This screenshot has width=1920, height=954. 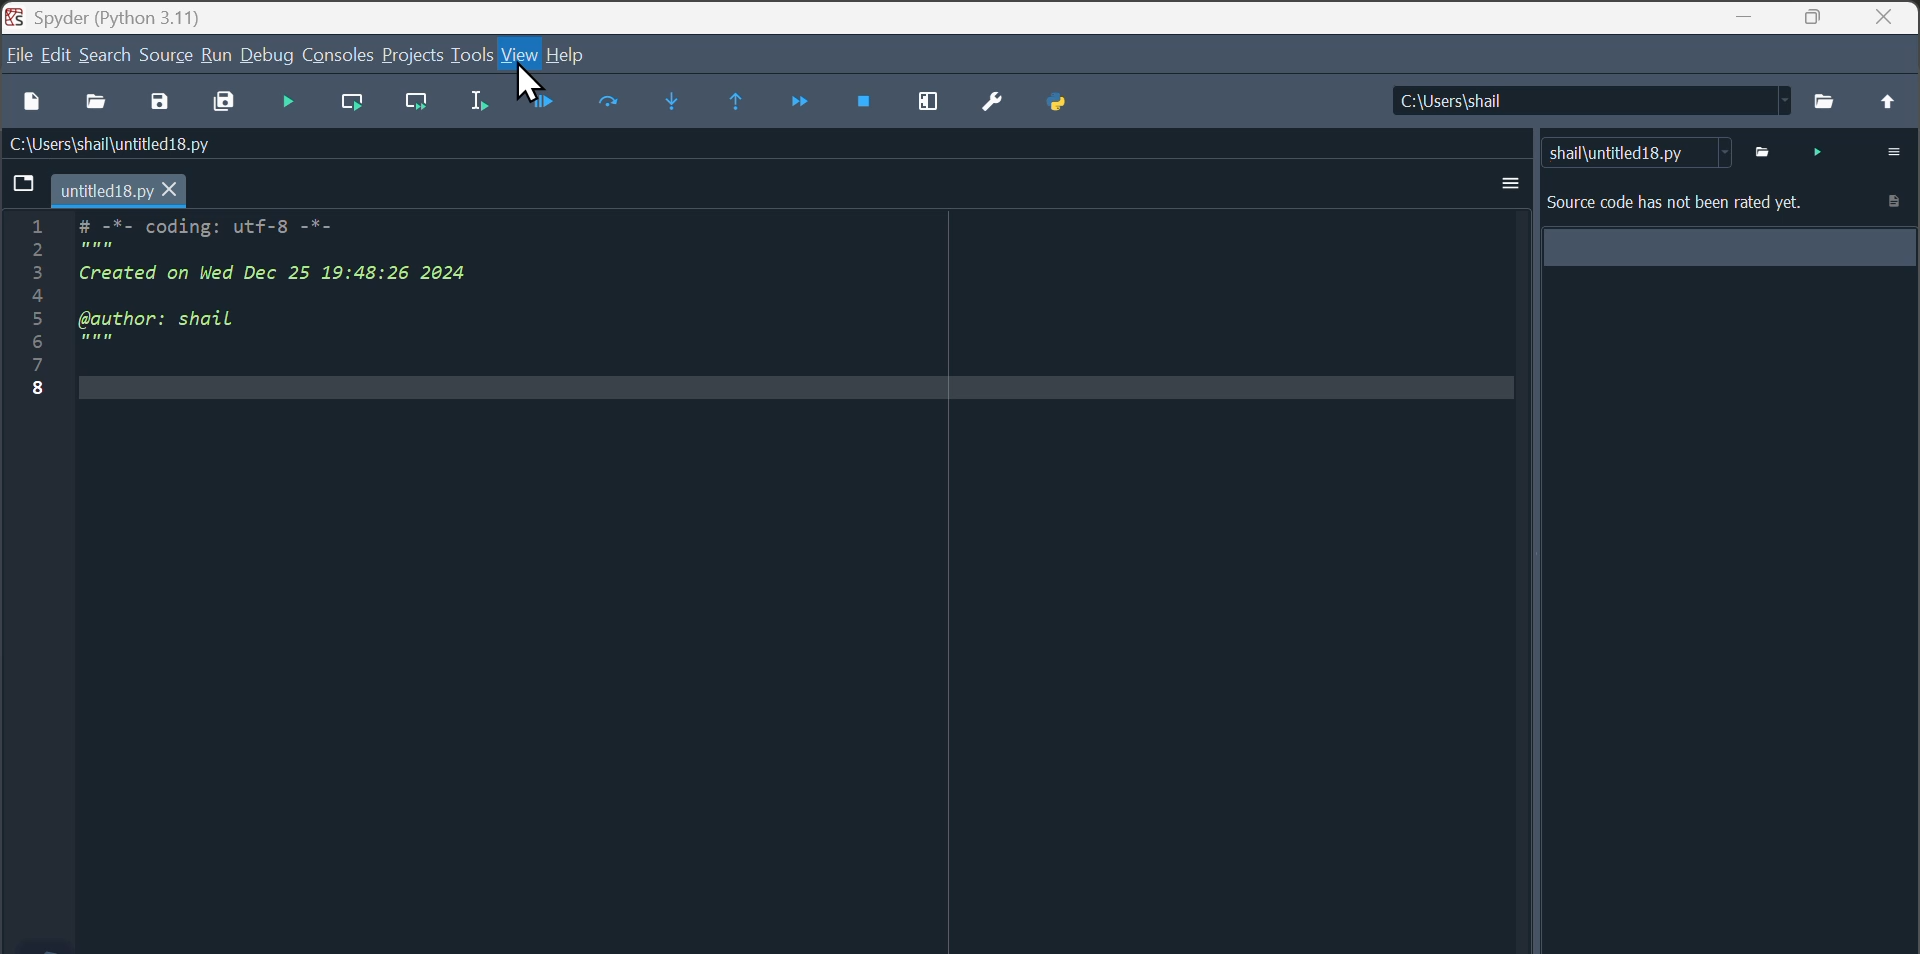 I want to click on Search, so click(x=107, y=53).